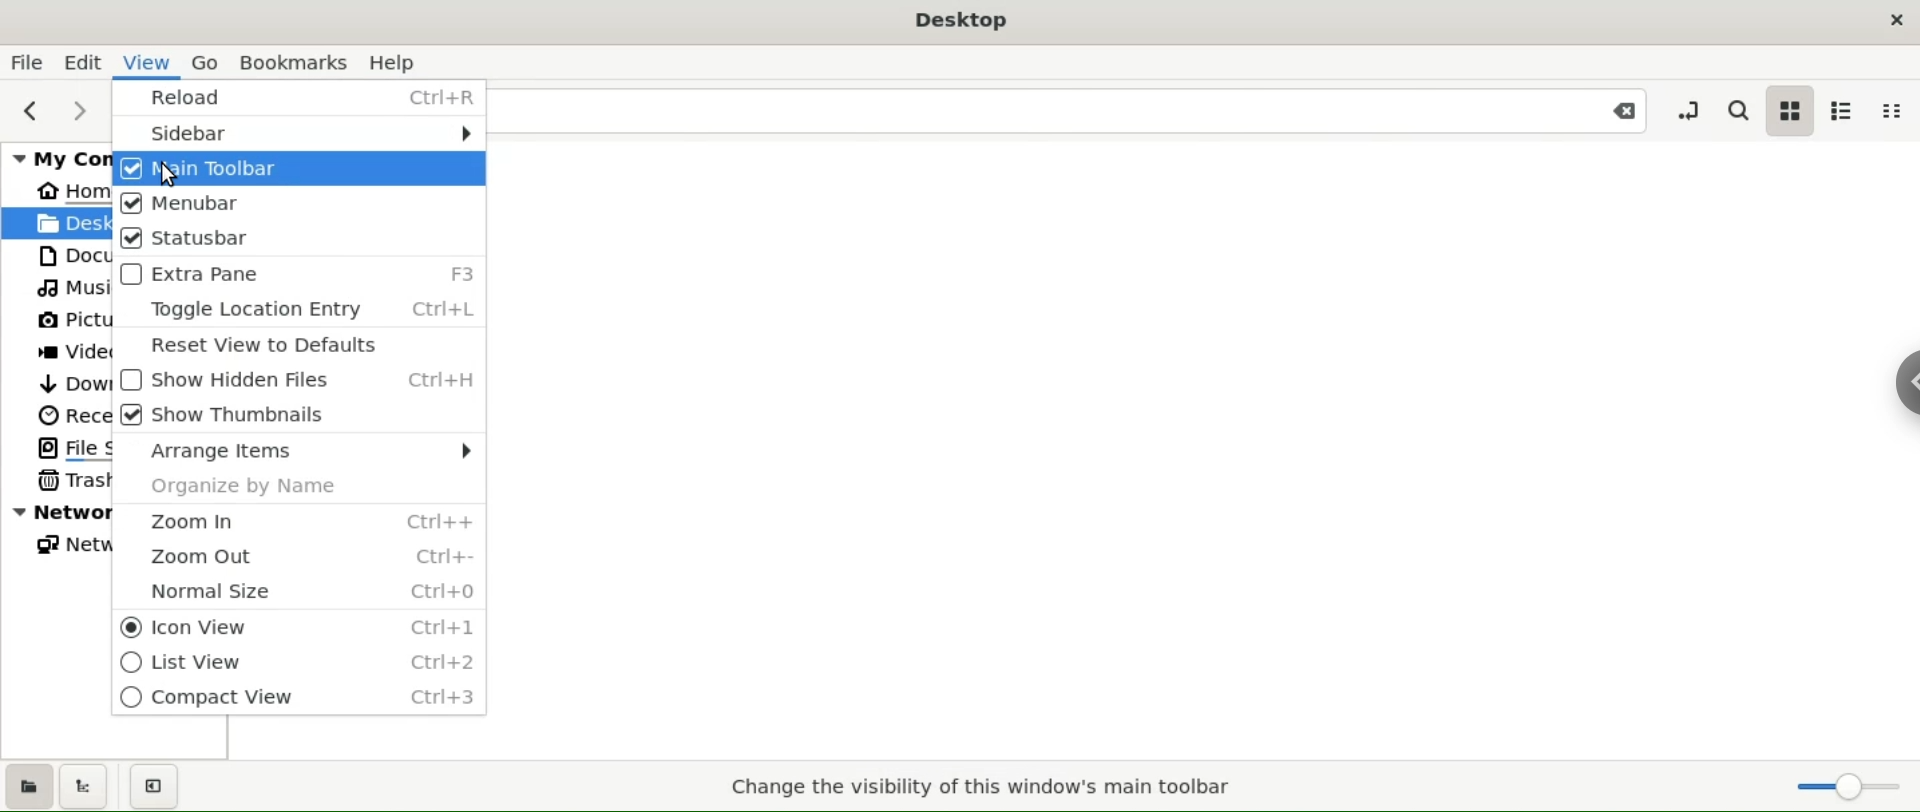 The height and width of the screenshot is (812, 1920). Describe the element at coordinates (295, 627) in the screenshot. I see `icon view` at that location.